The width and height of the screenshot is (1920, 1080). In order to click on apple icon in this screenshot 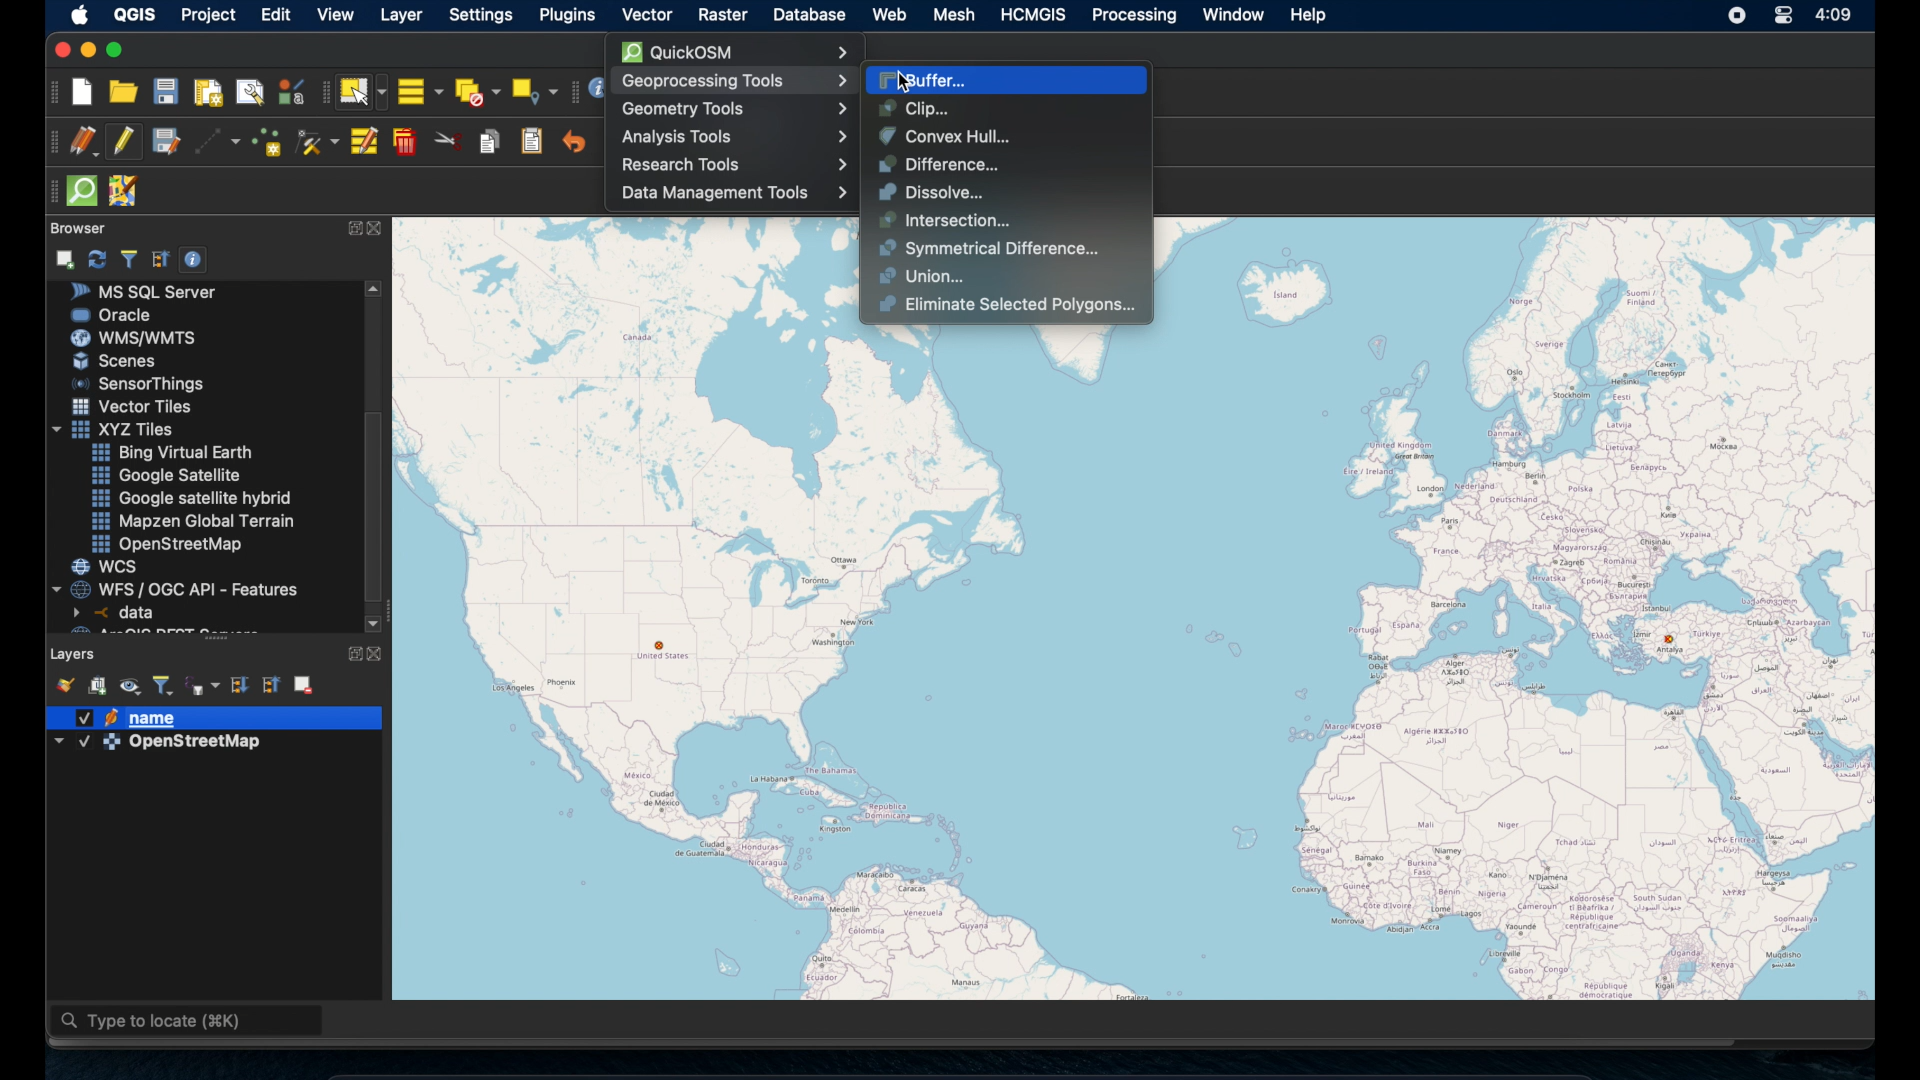, I will do `click(76, 14)`.